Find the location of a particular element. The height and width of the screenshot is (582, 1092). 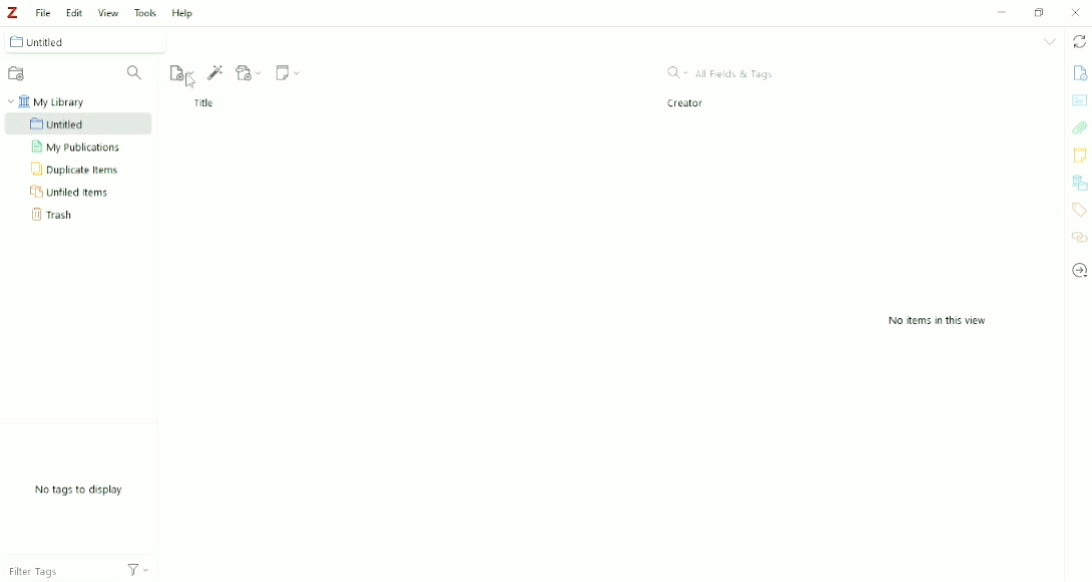

Attachments is located at coordinates (1080, 128).